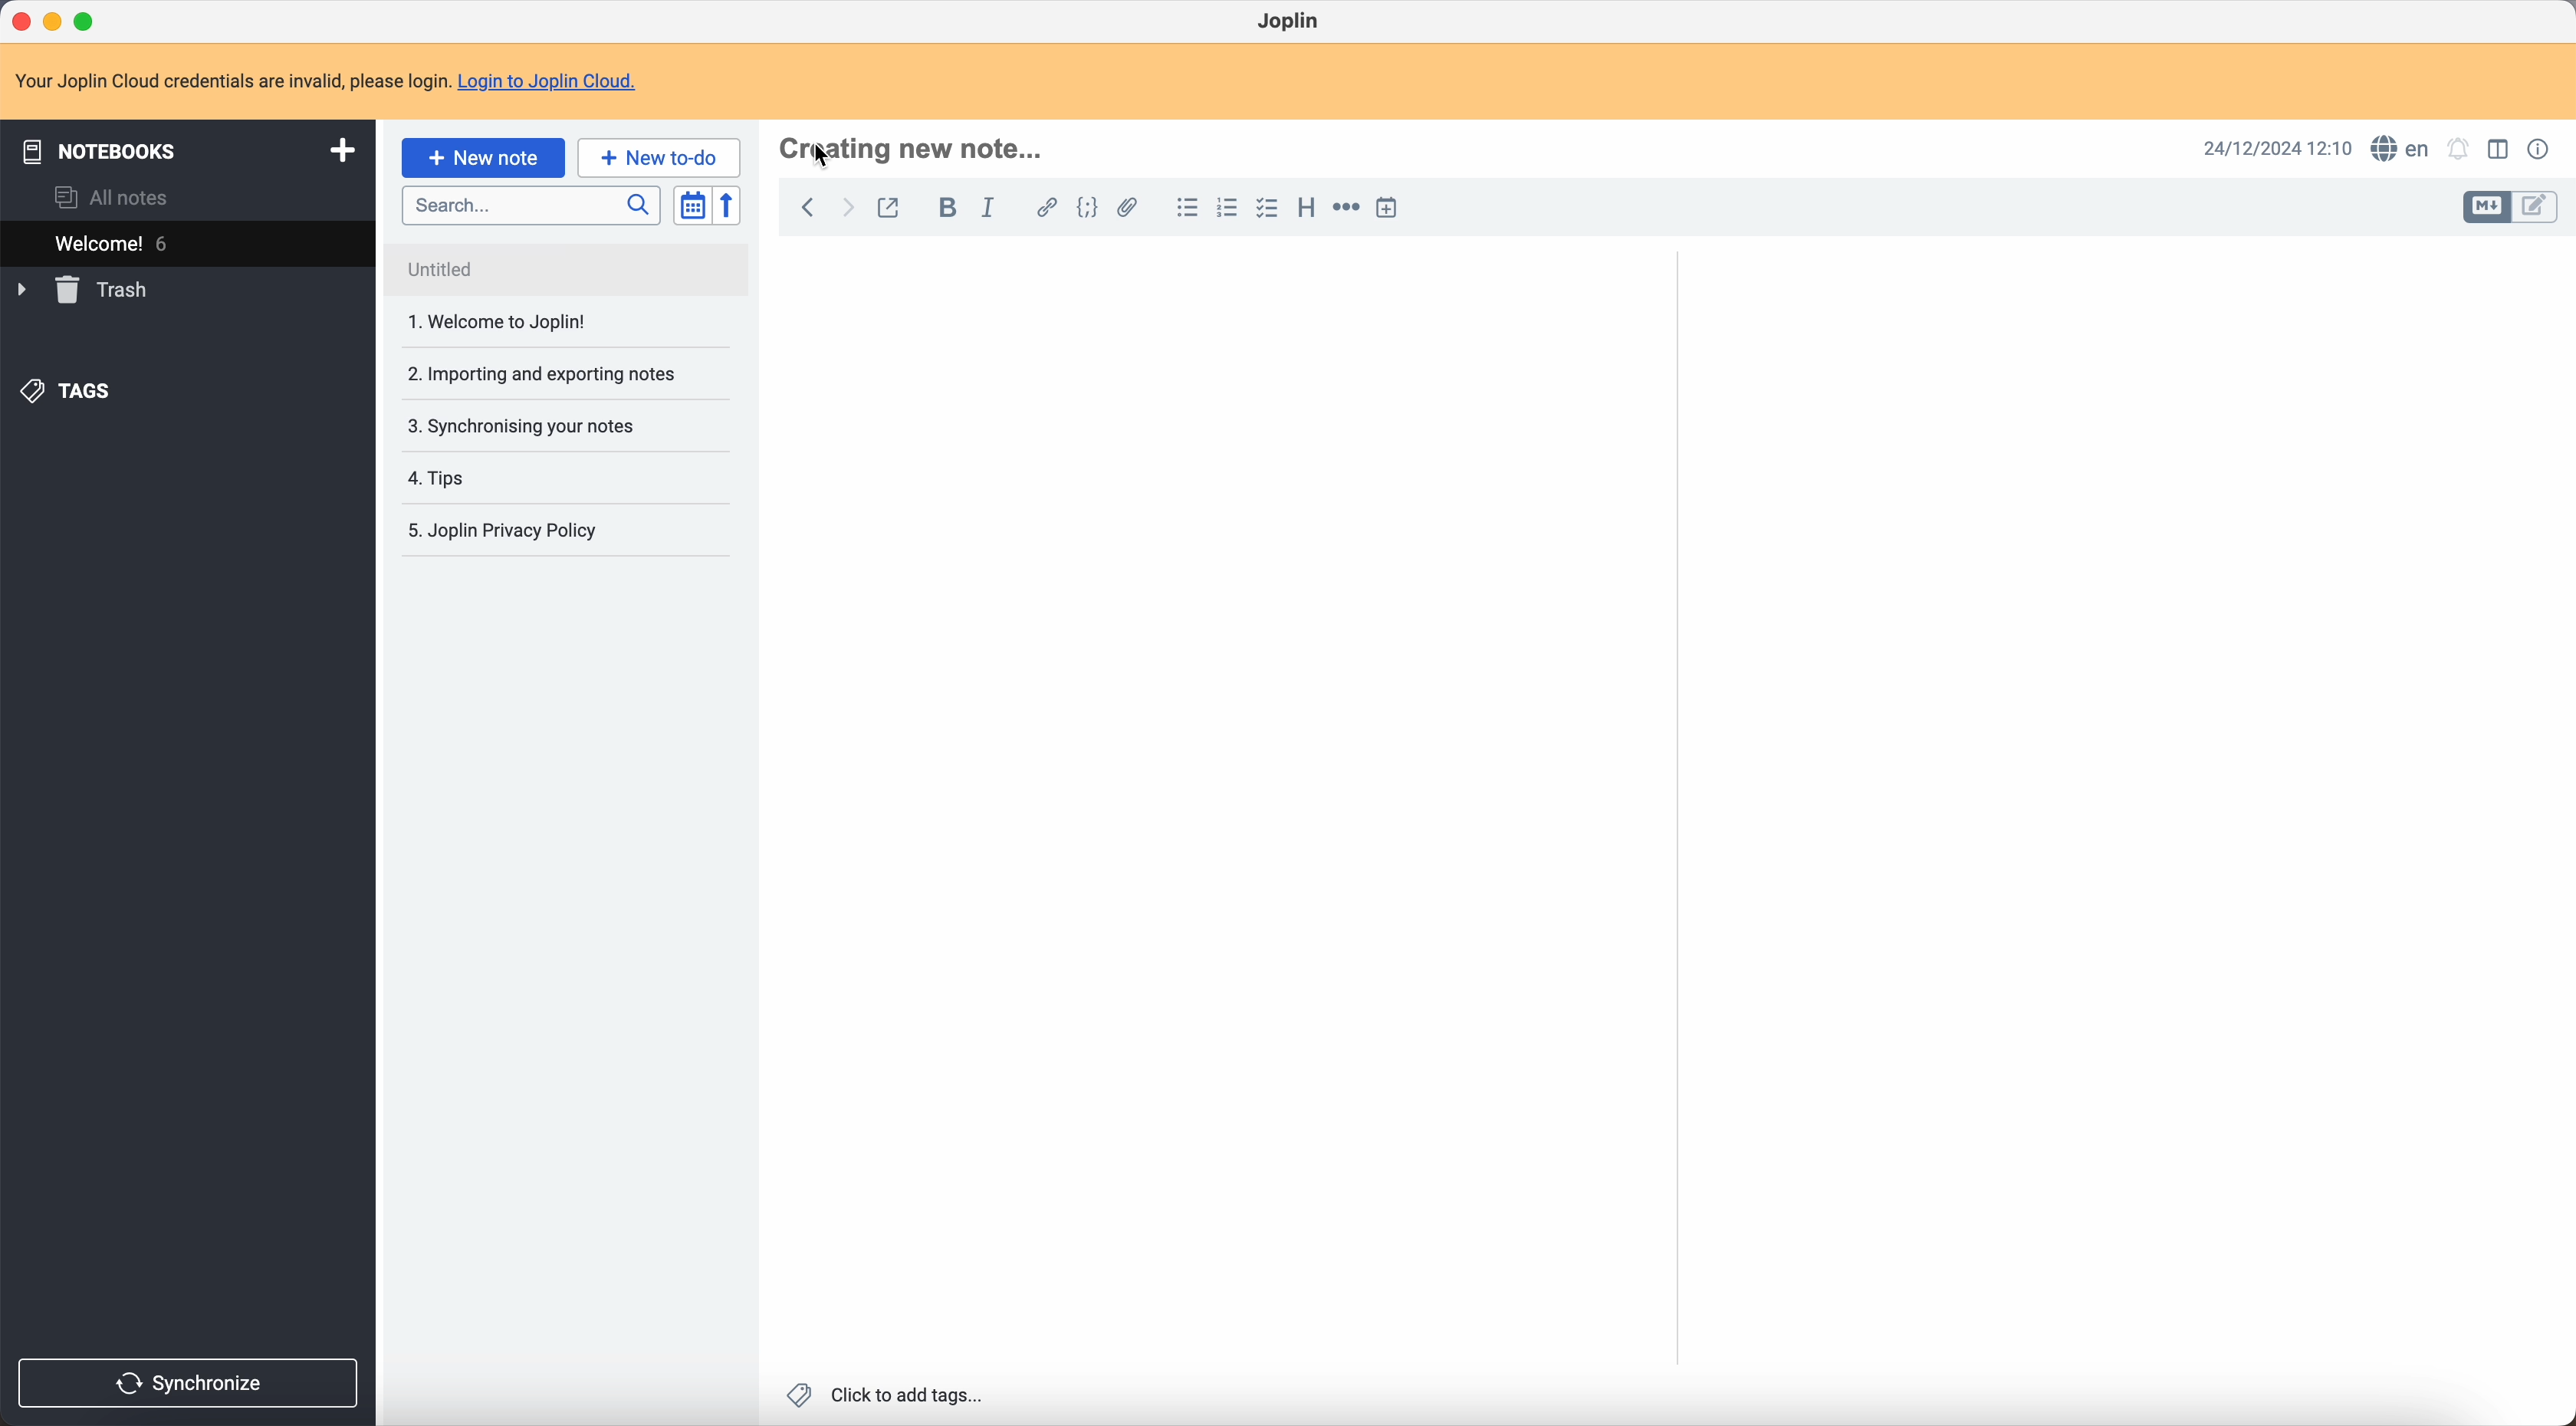 The width and height of the screenshot is (2576, 1426). What do you see at coordinates (1304, 207) in the screenshot?
I see `heading` at bounding box center [1304, 207].